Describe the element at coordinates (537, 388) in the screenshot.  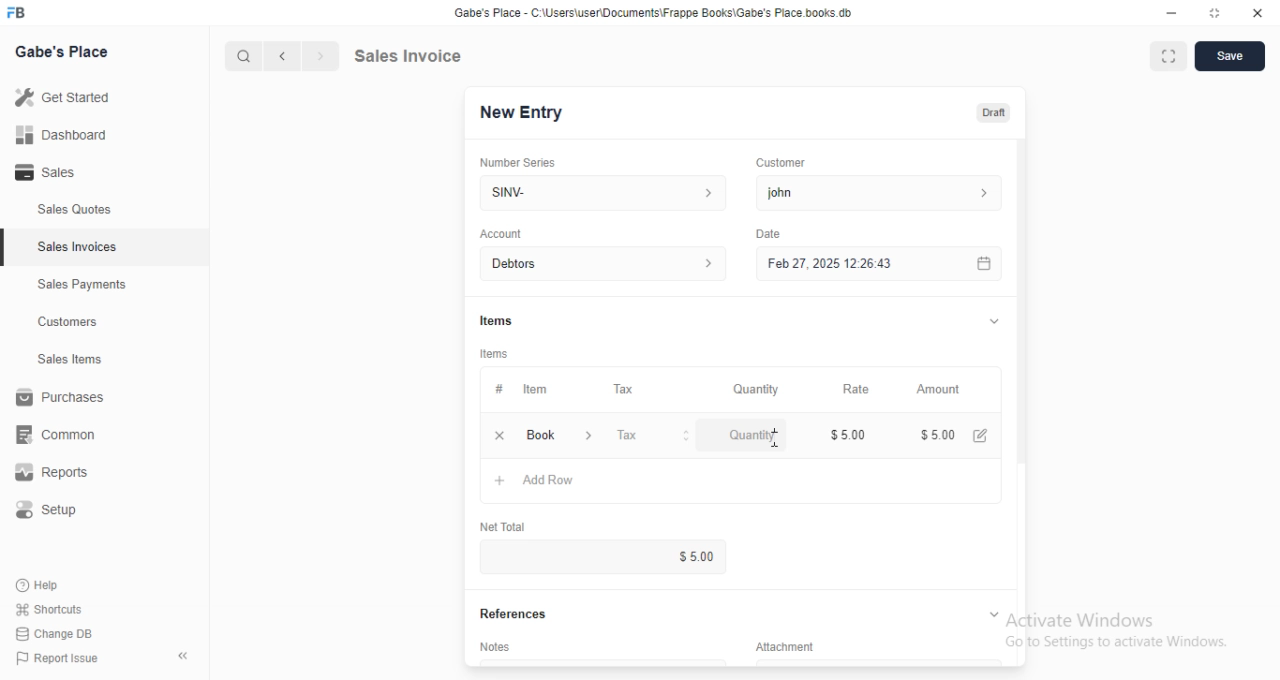
I see ` item` at that location.